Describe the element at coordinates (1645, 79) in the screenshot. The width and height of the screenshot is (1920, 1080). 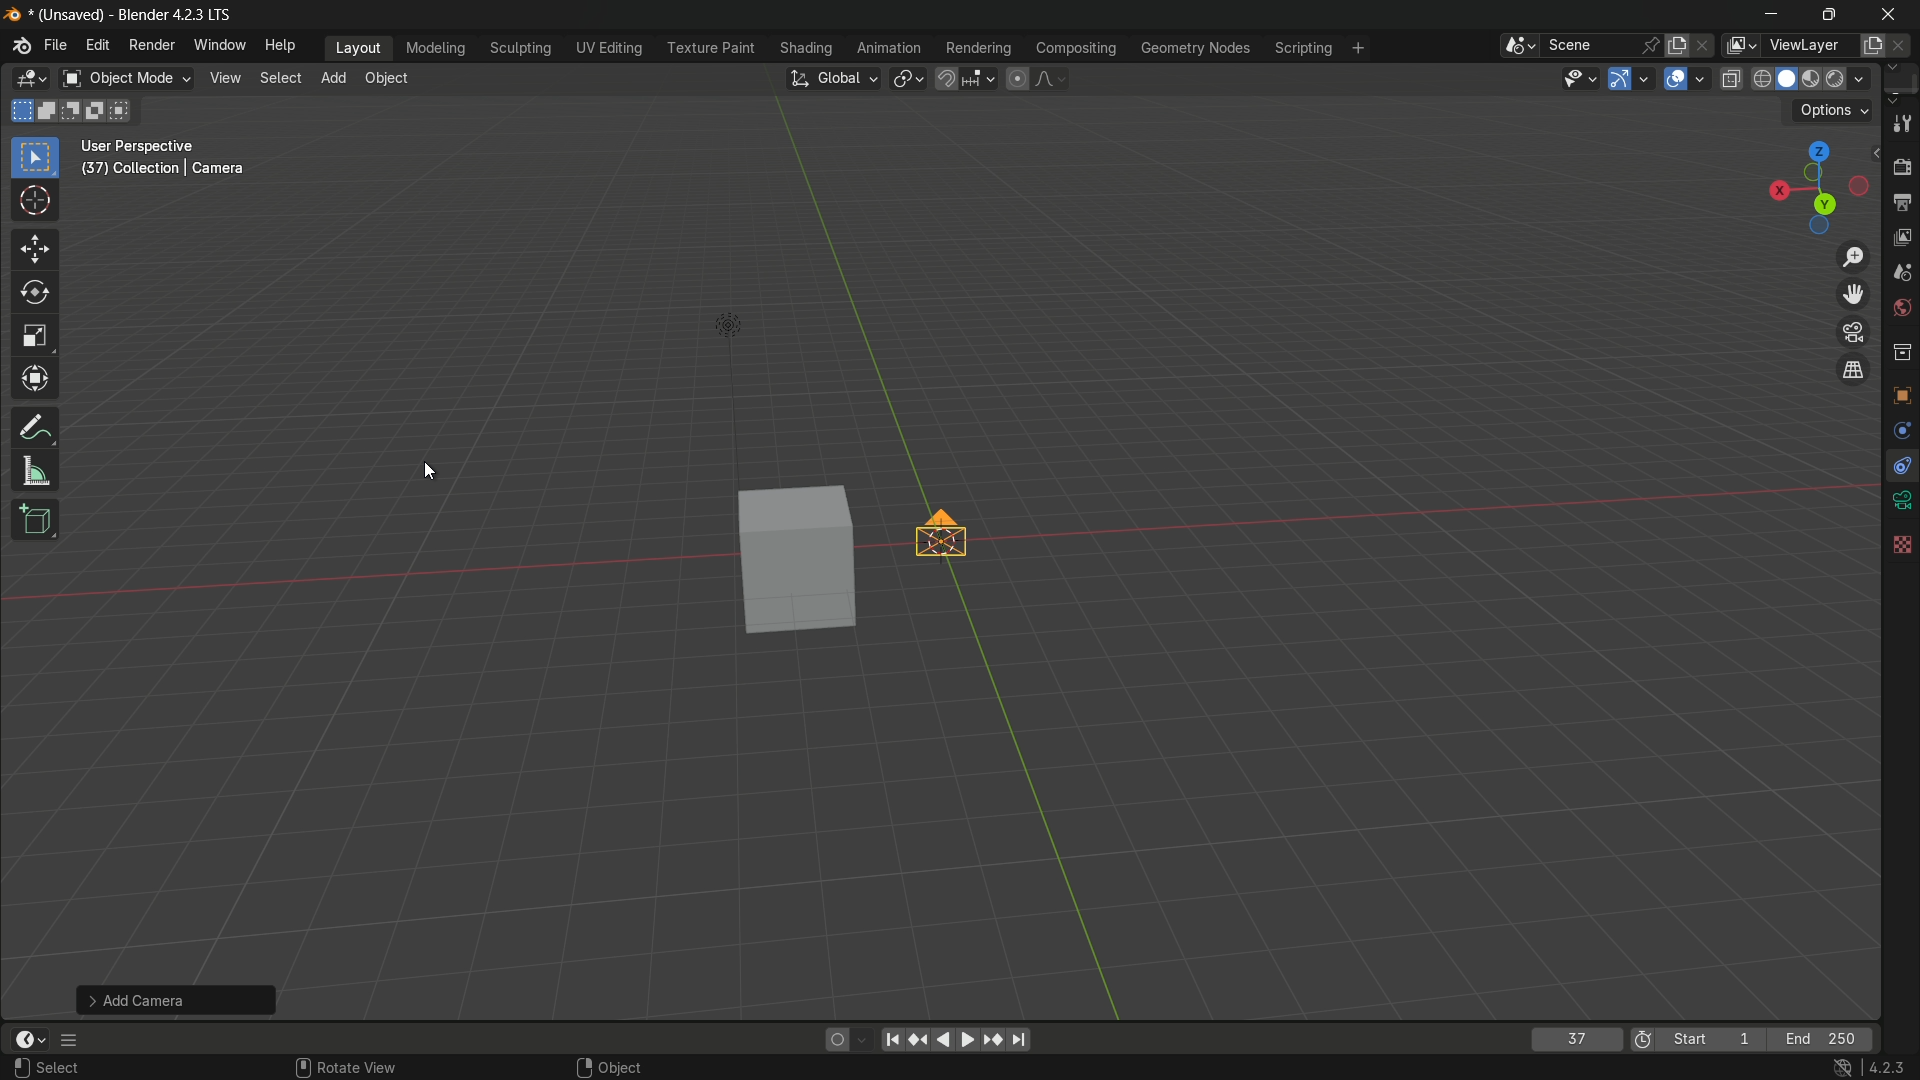
I see `gizmos` at that location.